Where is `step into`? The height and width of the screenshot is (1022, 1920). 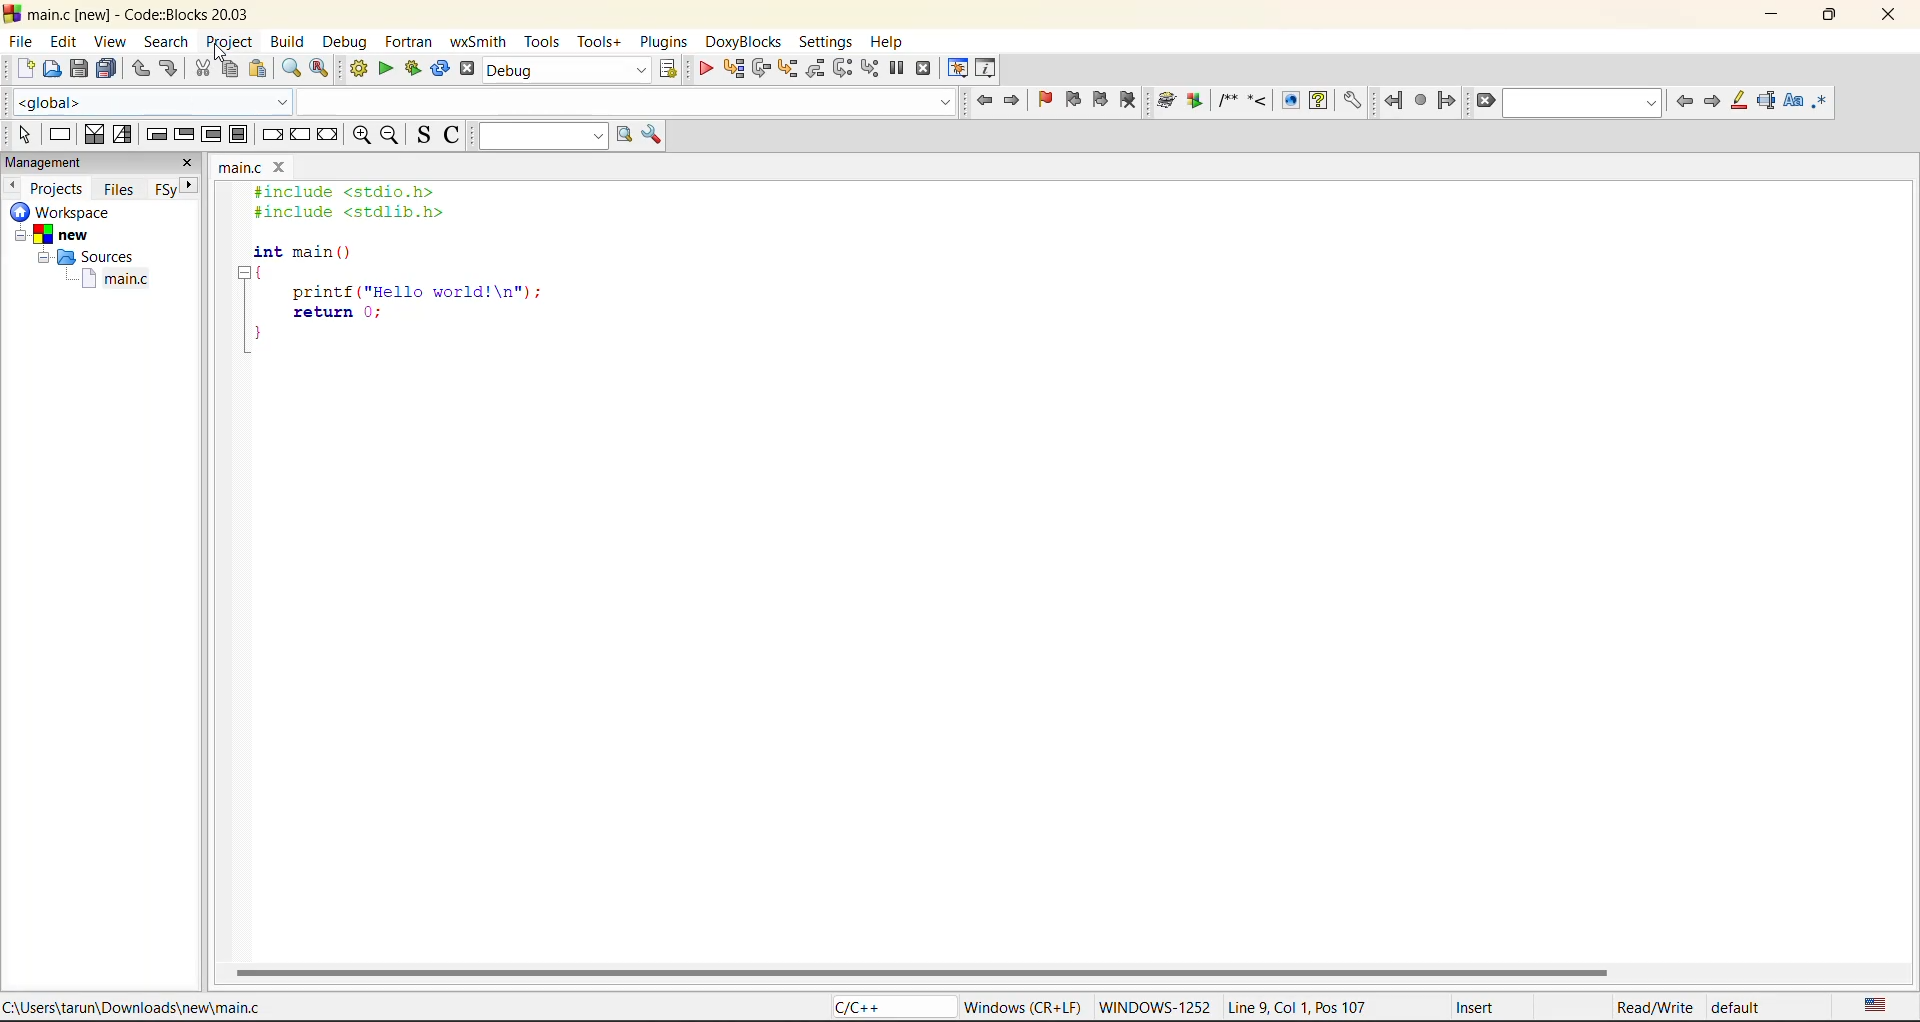
step into is located at coordinates (789, 69).